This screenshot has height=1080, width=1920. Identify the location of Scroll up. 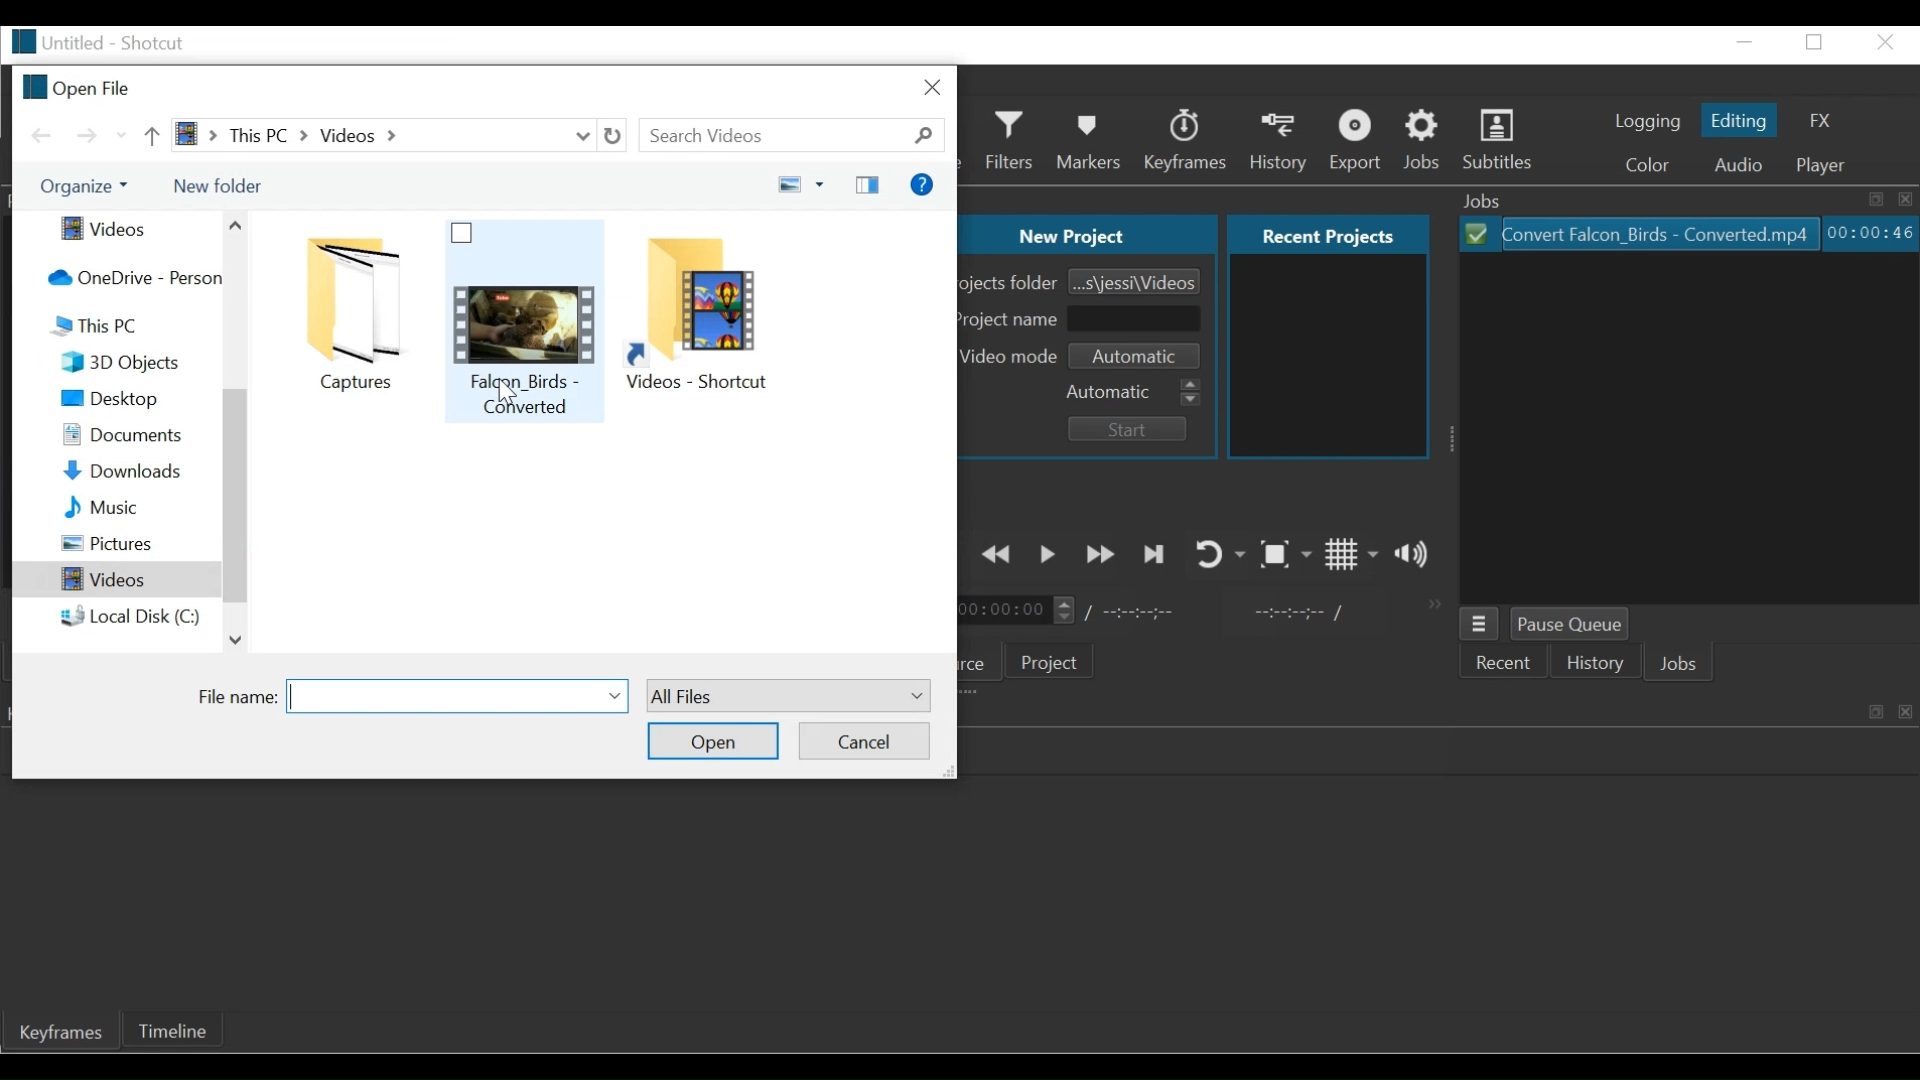
(237, 229).